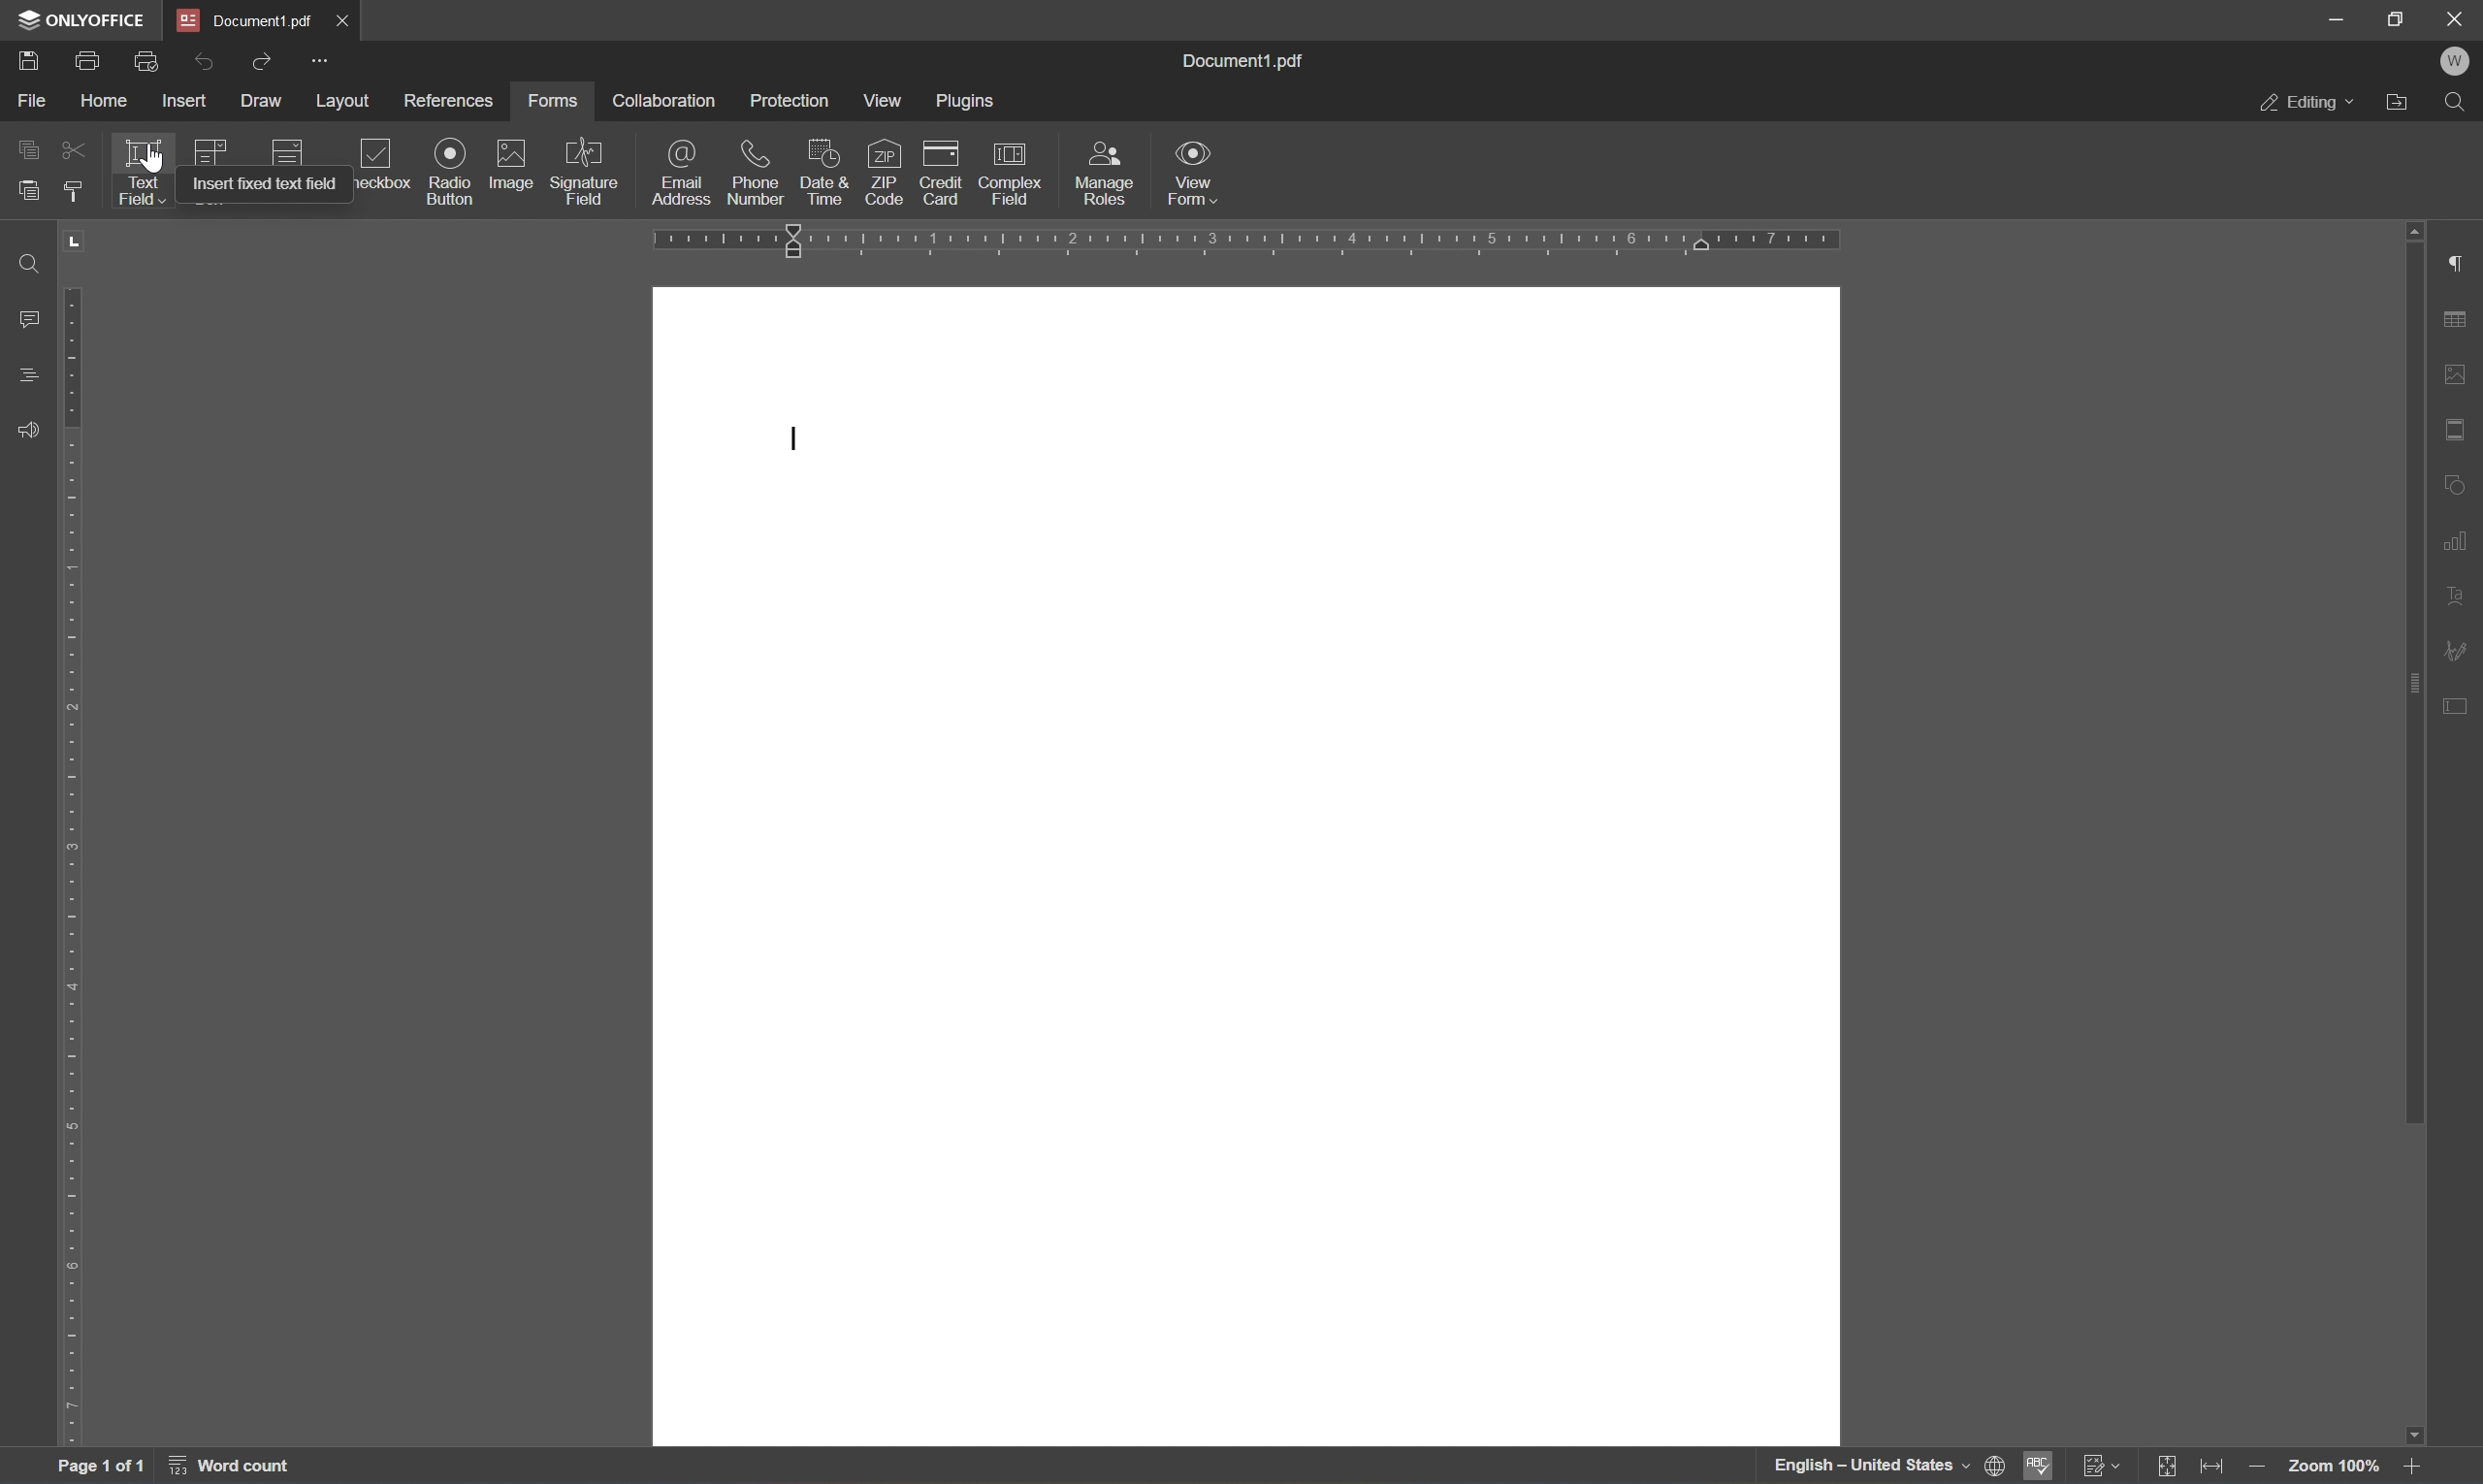 The width and height of the screenshot is (2483, 1484). I want to click on zip code, so click(883, 172).